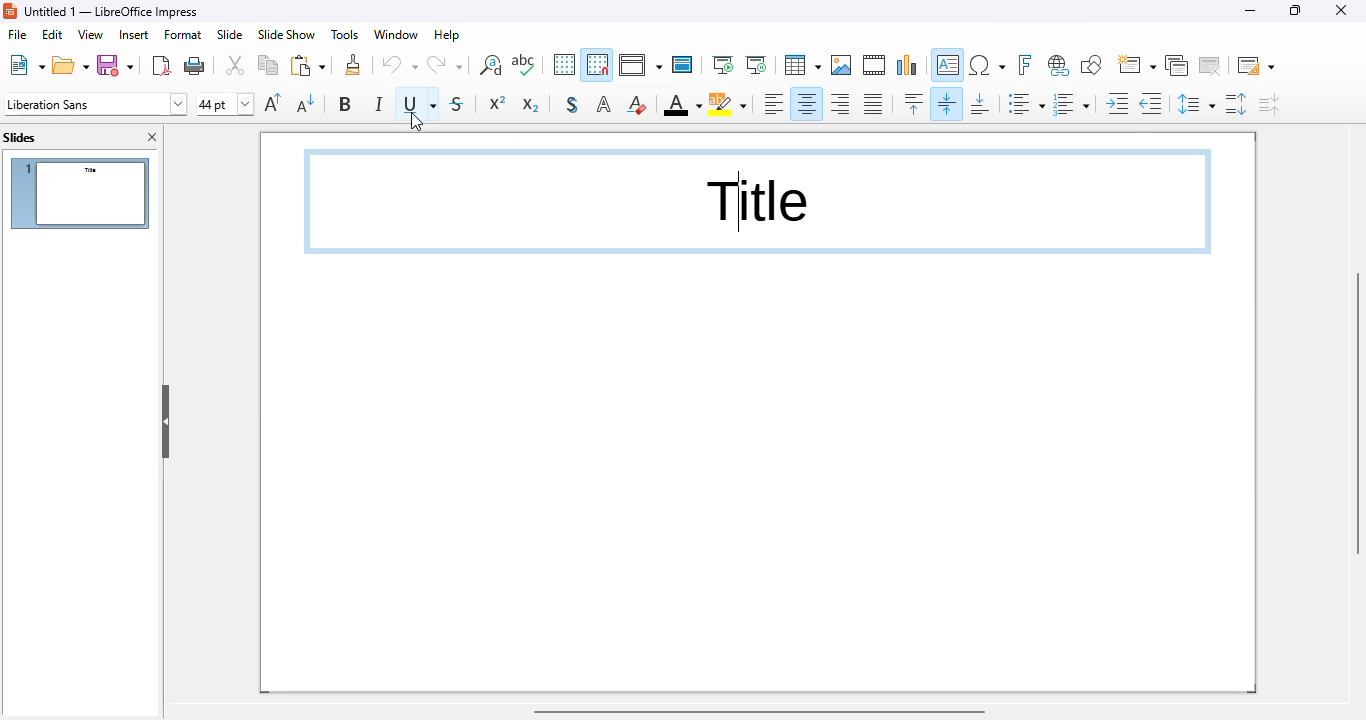 Image resolution: width=1366 pixels, height=720 pixels. Describe the element at coordinates (1270, 105) in the screenshot. I see `decrease paragraph spacing` at that location.